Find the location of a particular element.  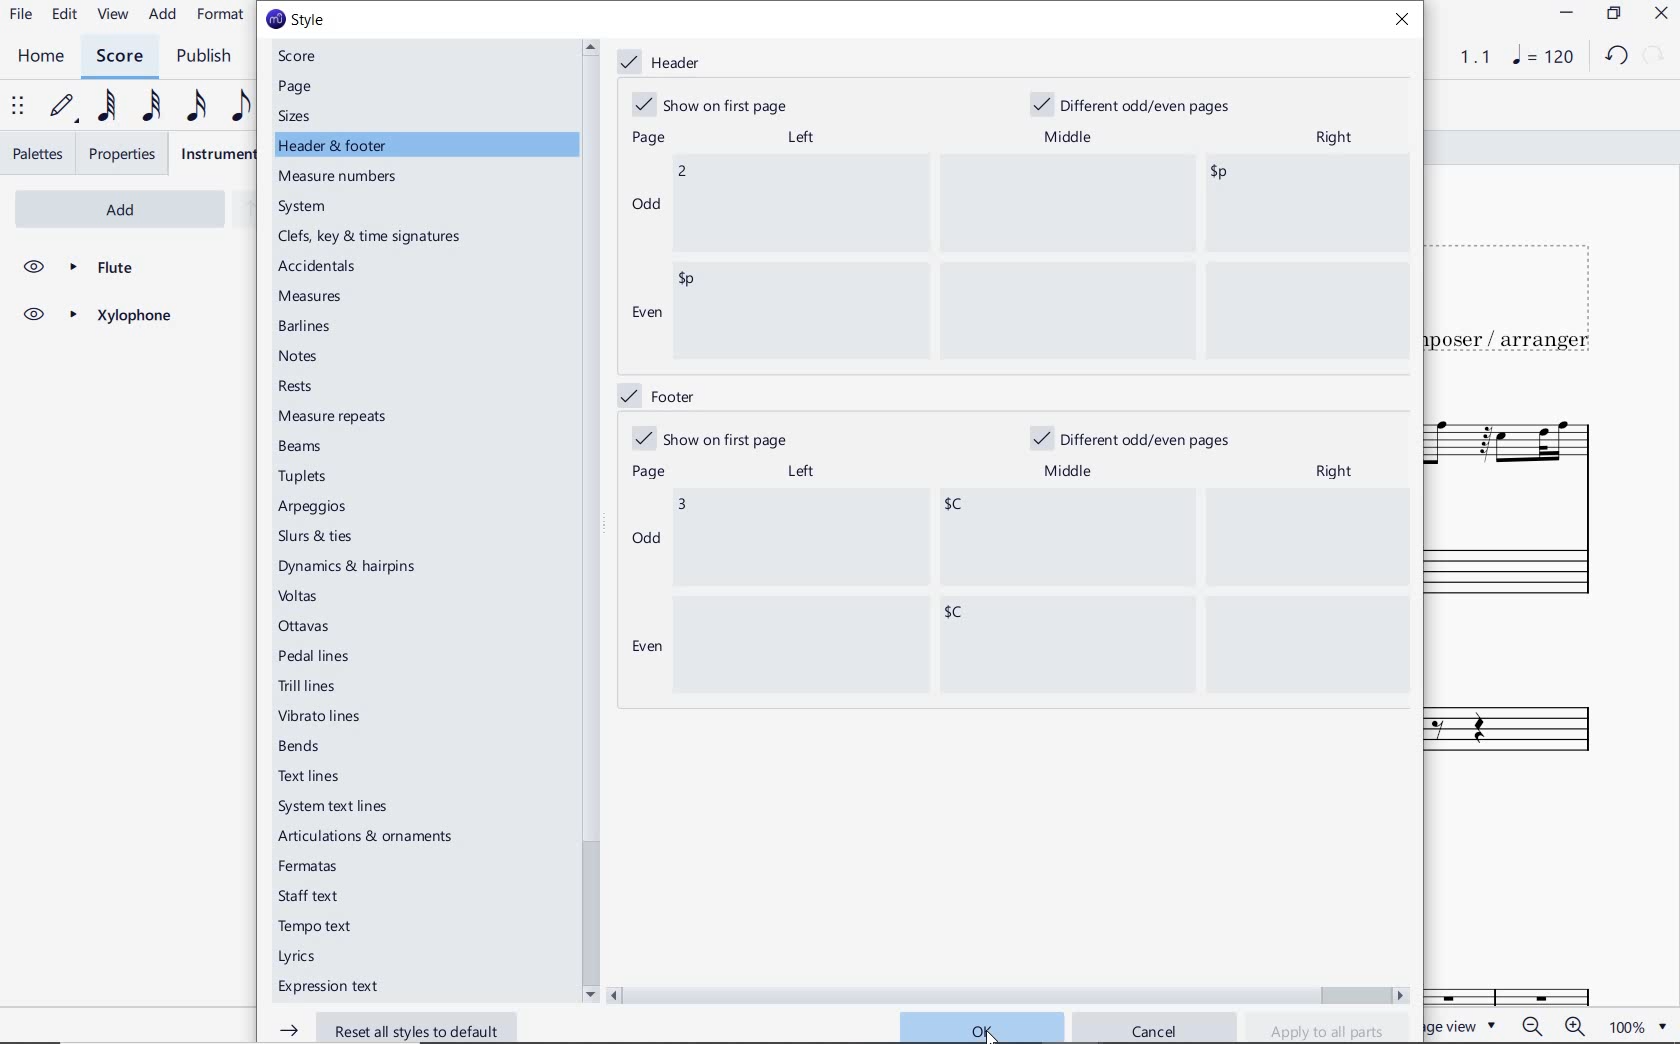

header marked is located at coordinates (664, 63).